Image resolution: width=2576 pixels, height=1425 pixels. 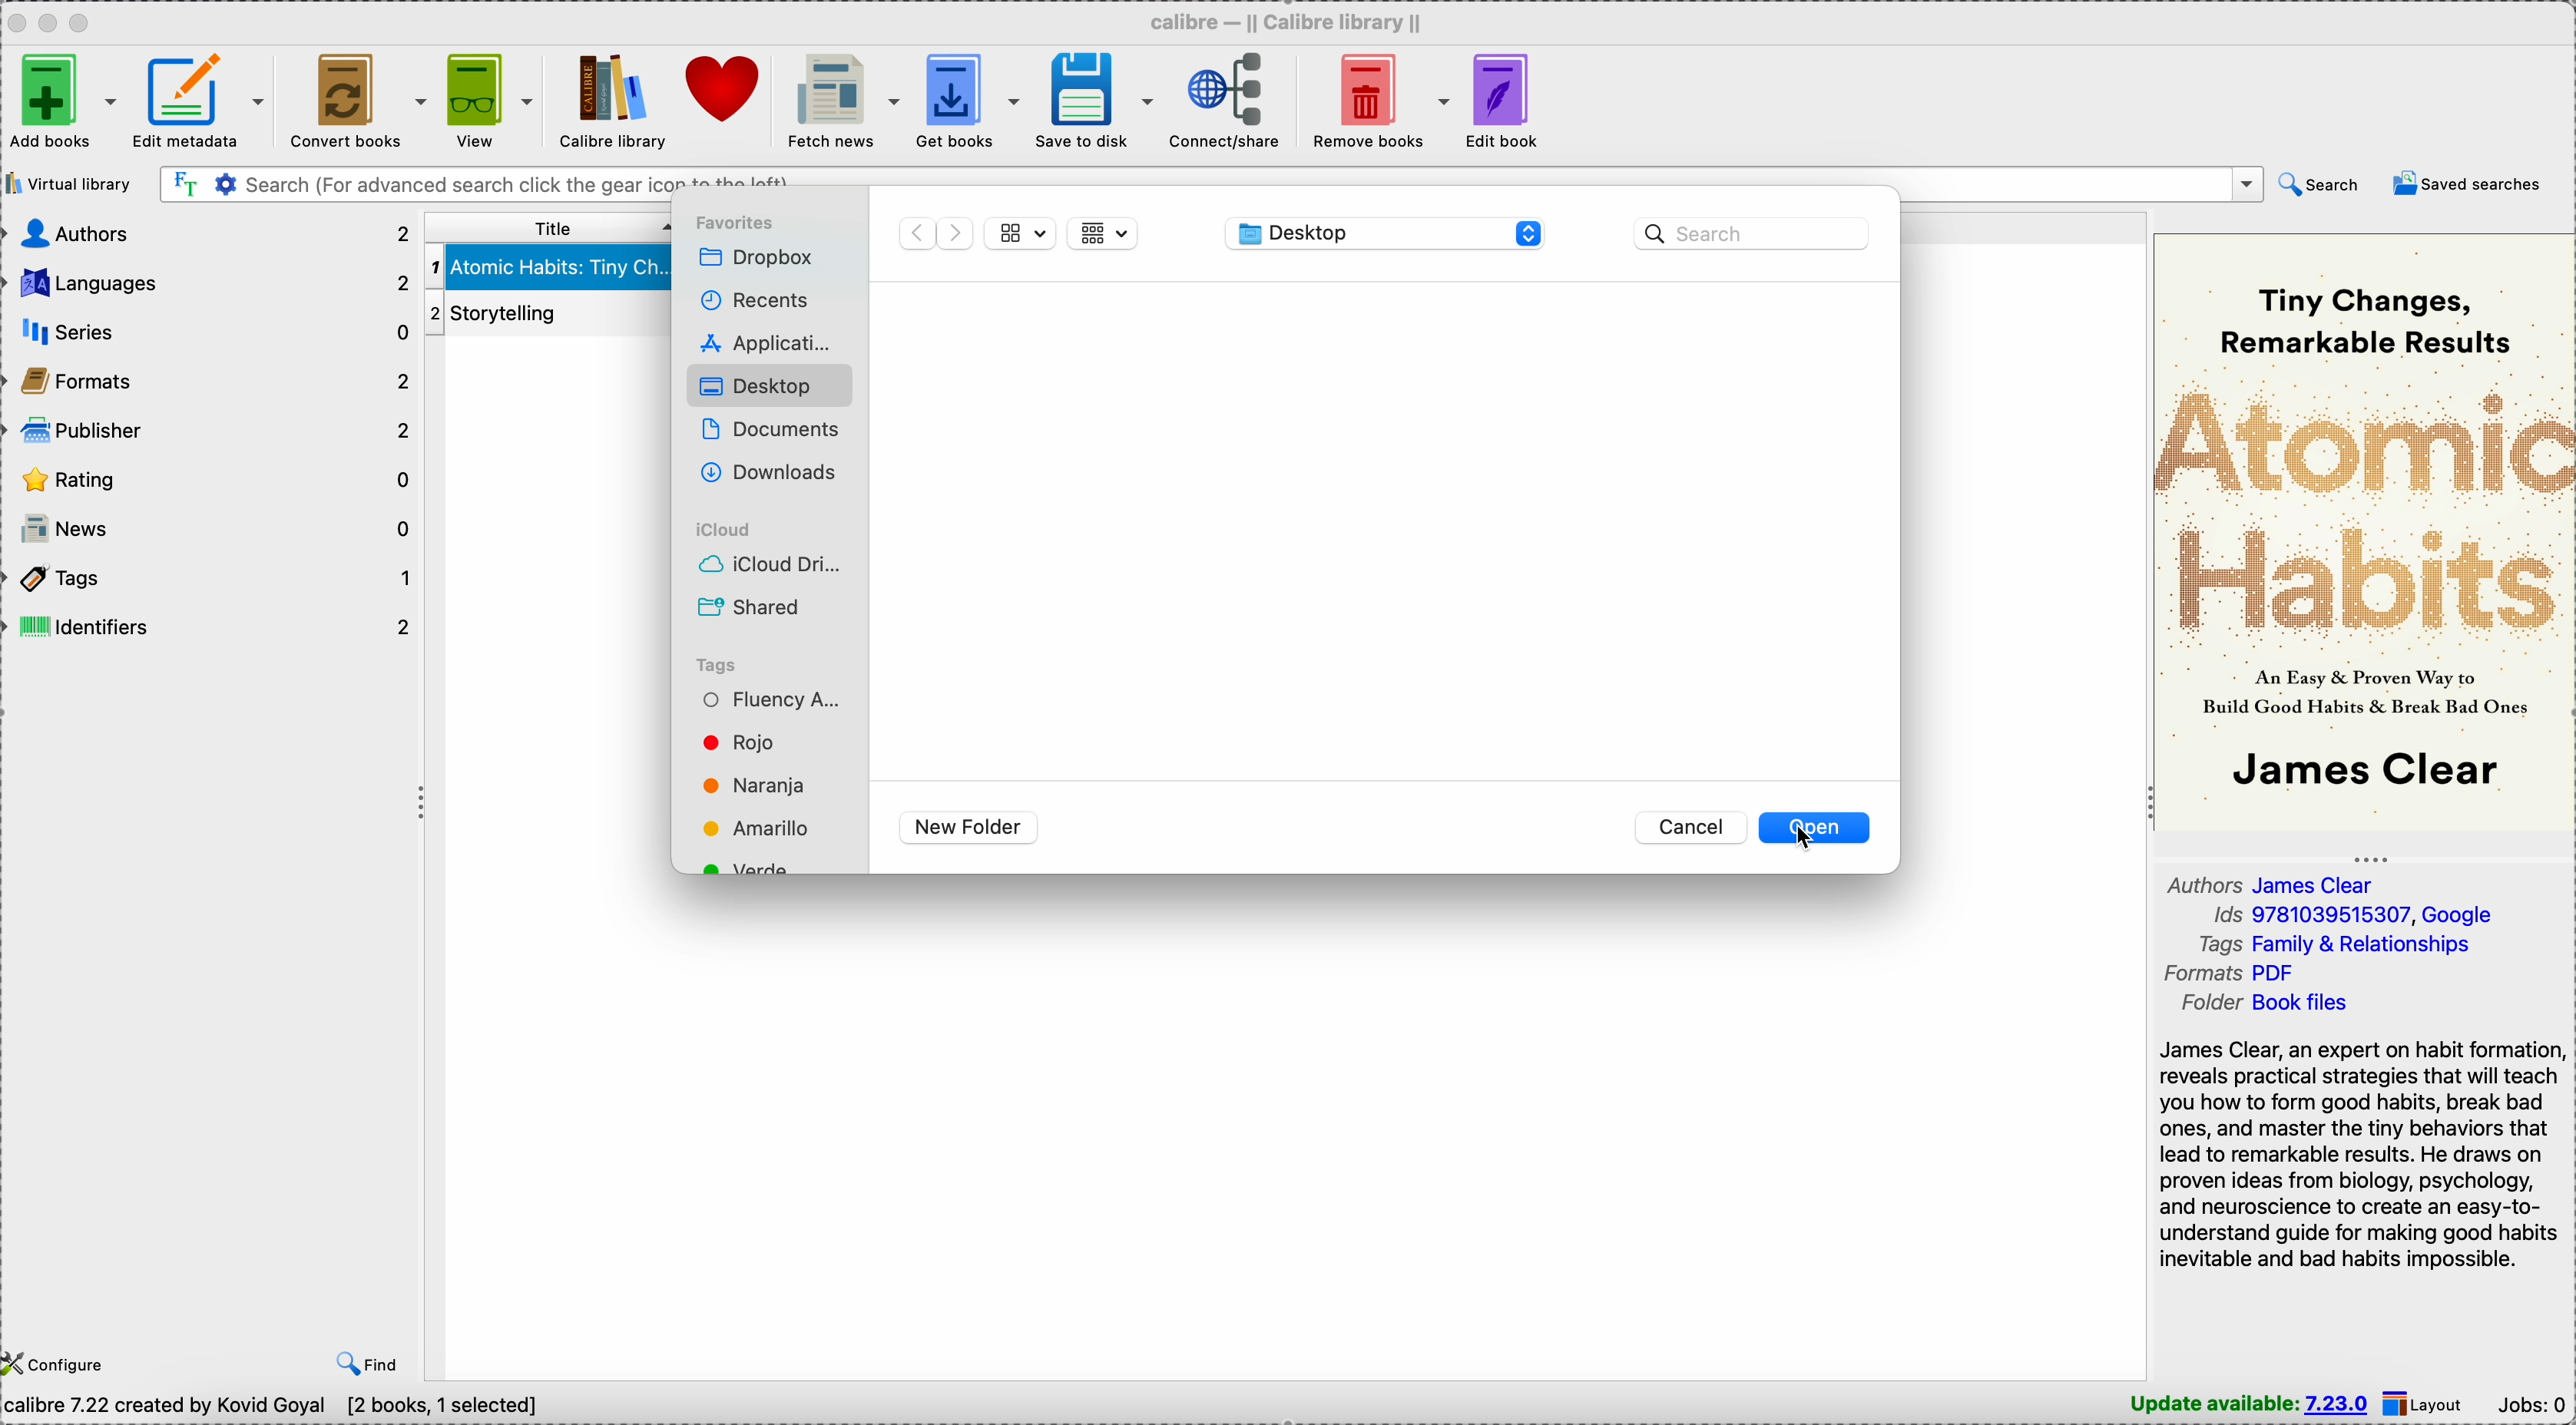 I want to click on find, so click(x=372, y=1364).